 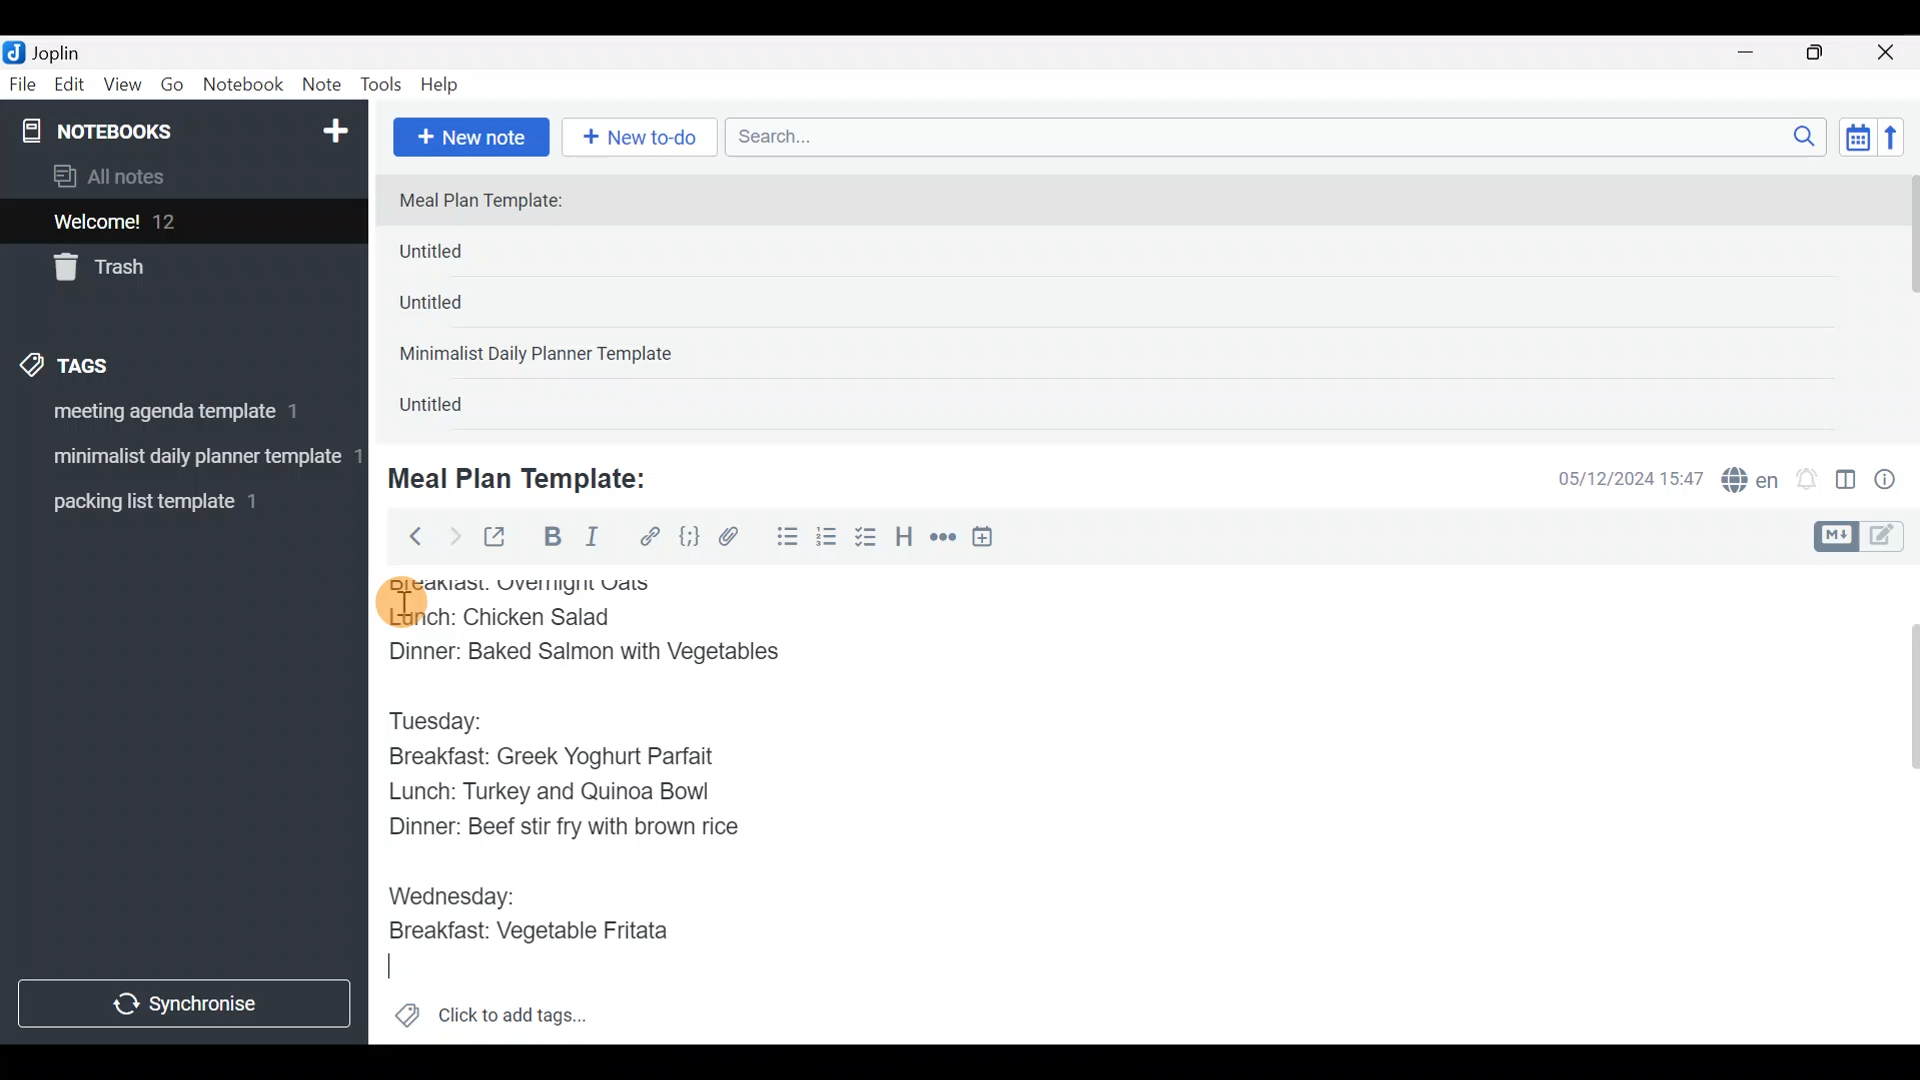 I want to click on Trash, so click(x=172, y=269).